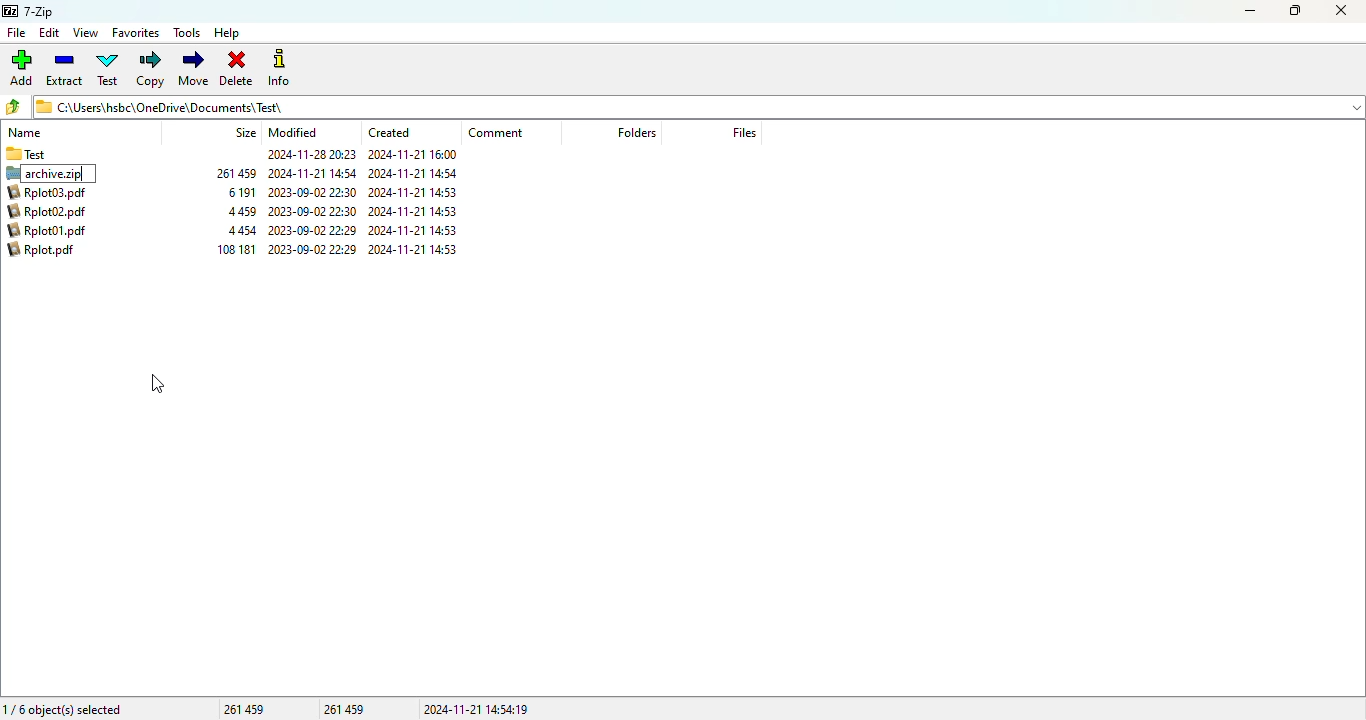 This screenshot has width=1366, height=720. What do you see at coordinates (65, 69) in the screenshot?
I see `extract` at bounding box center [65, 69].